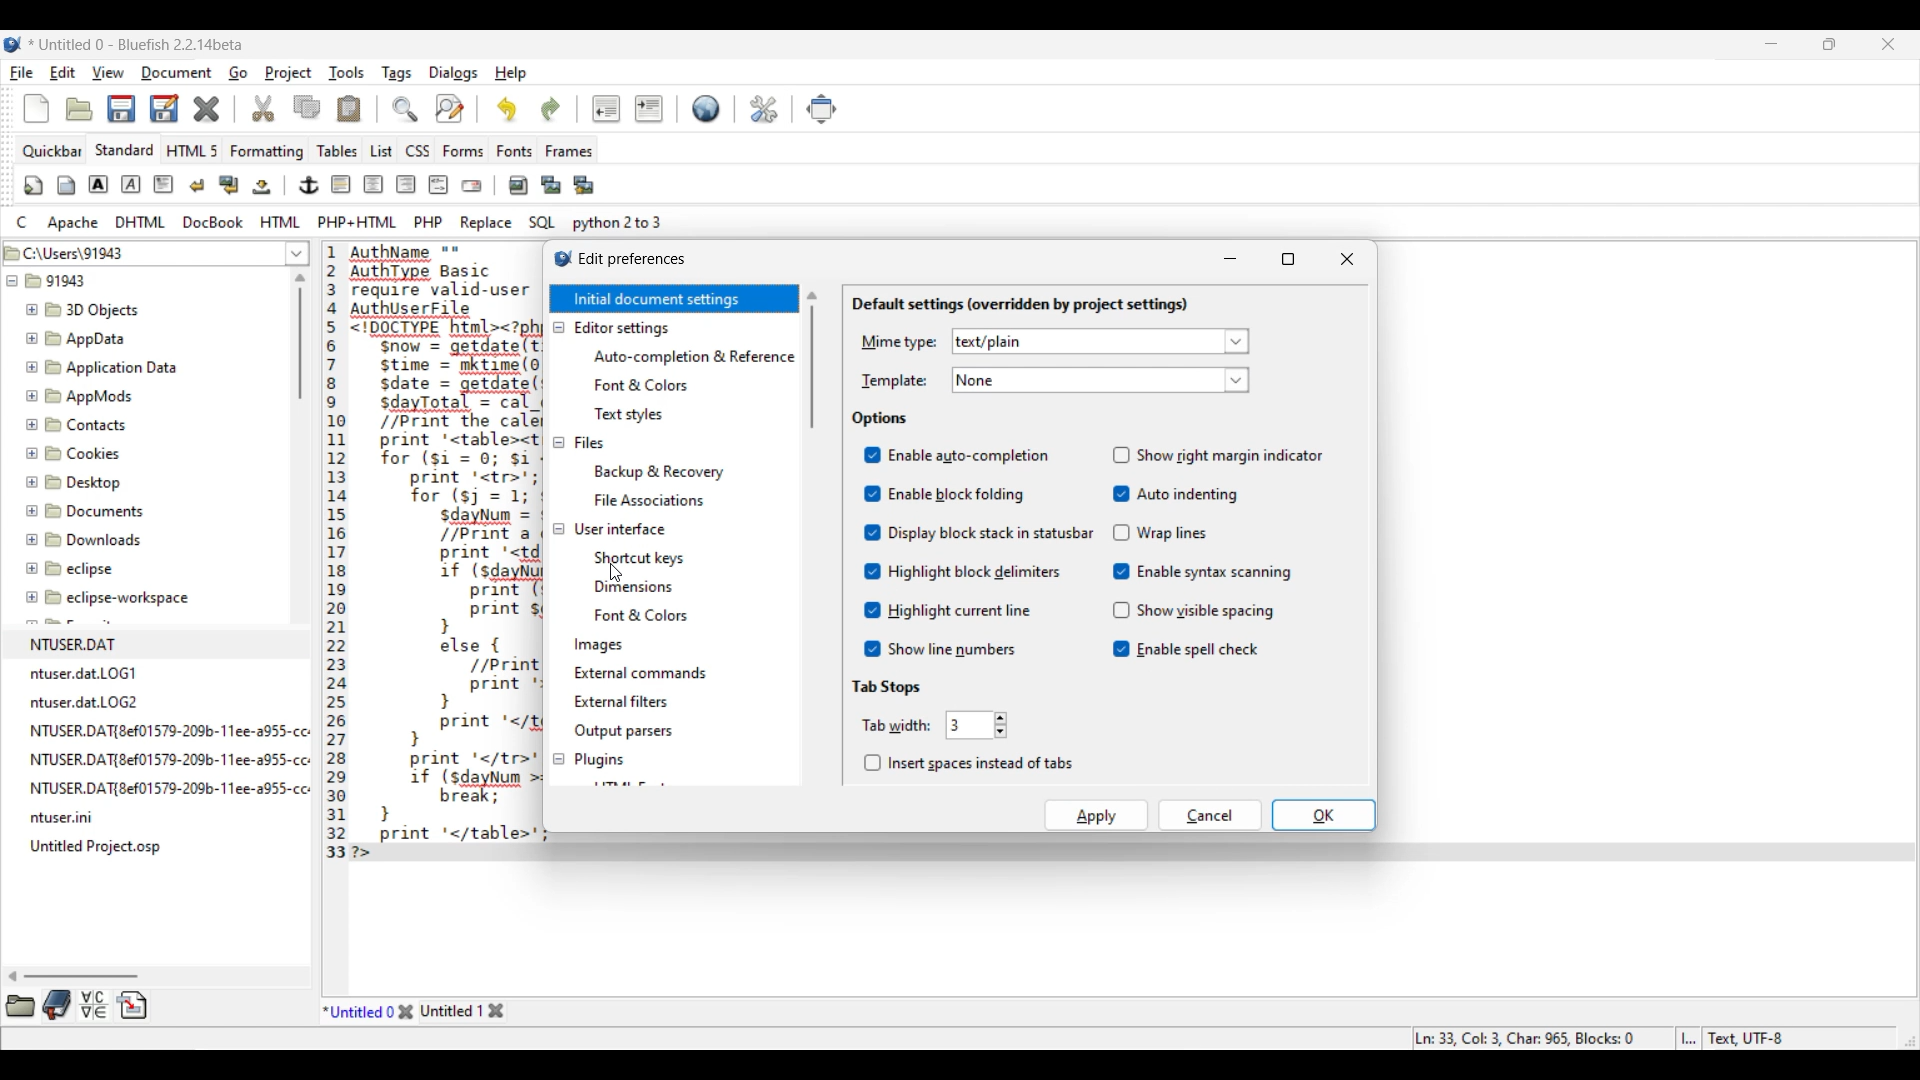 The width and height of the screenshot is (1920, 1080). I want to click on Files setting options, so click(694, 485).